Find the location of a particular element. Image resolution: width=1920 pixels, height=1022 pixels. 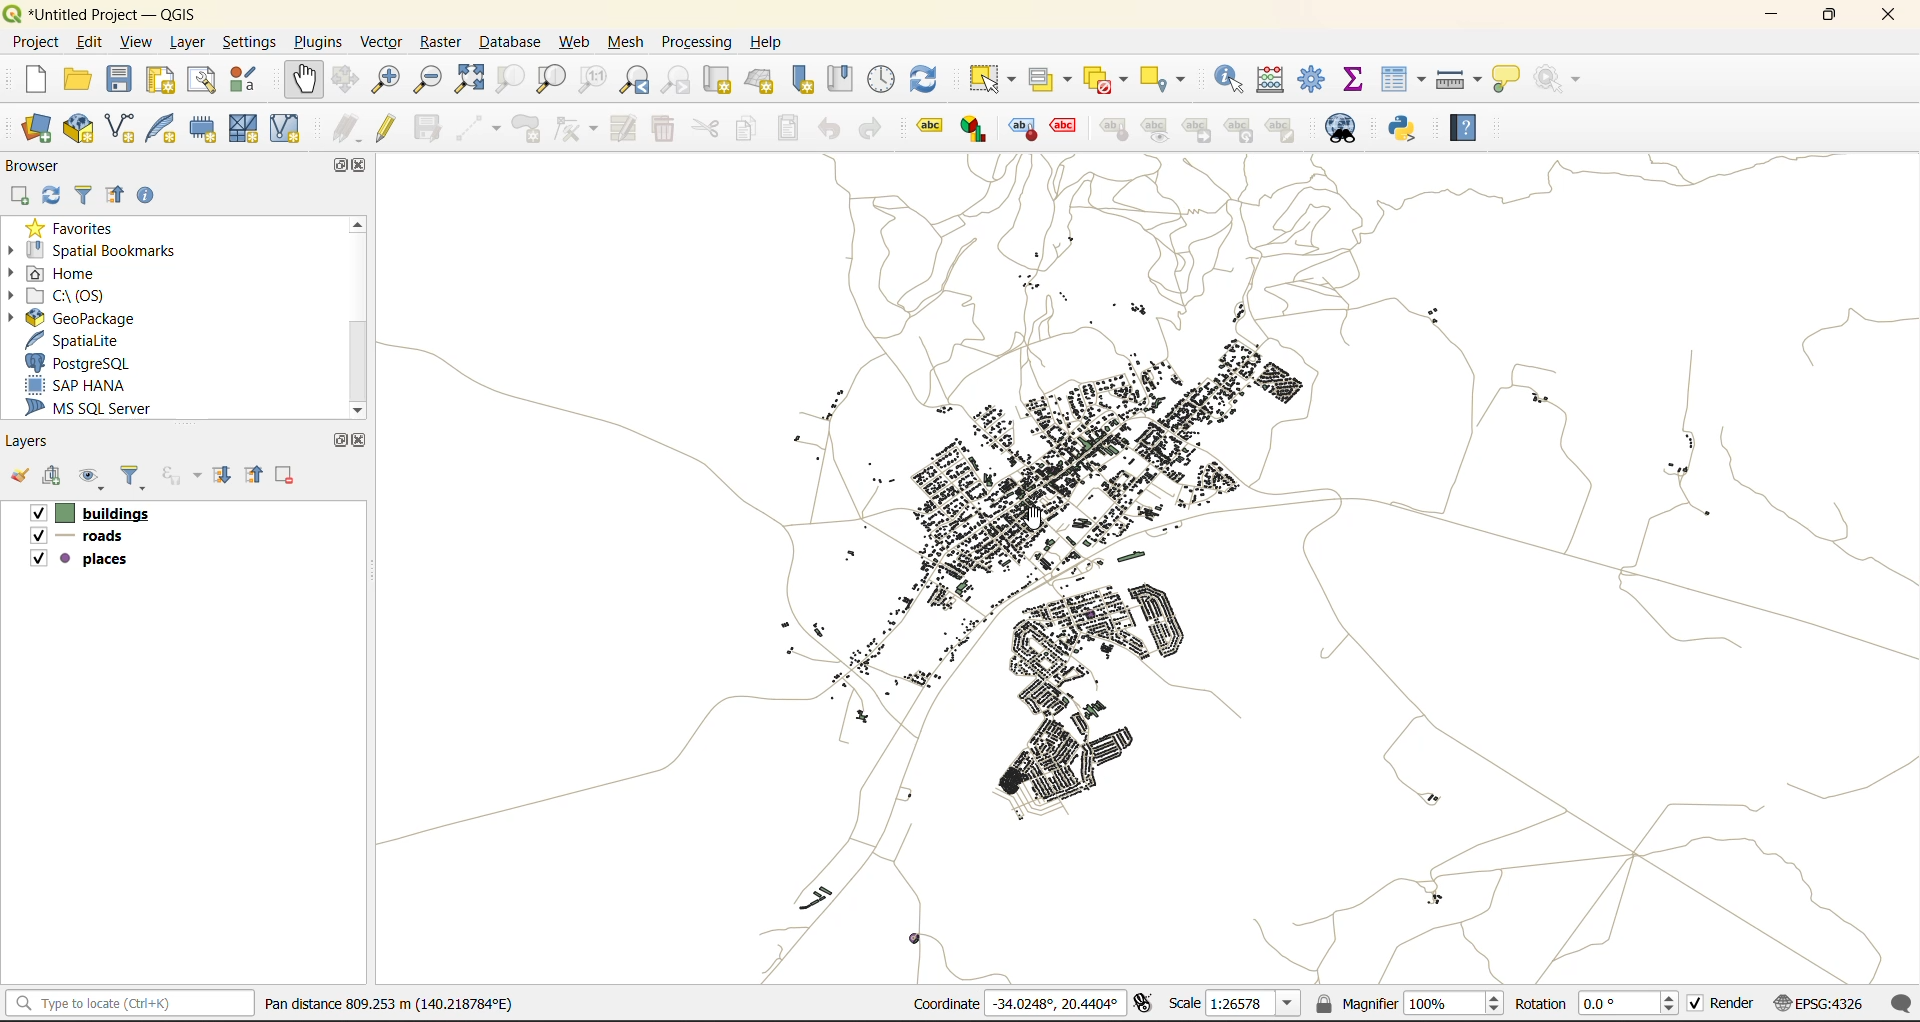

web is located at coordinates (576, 41).